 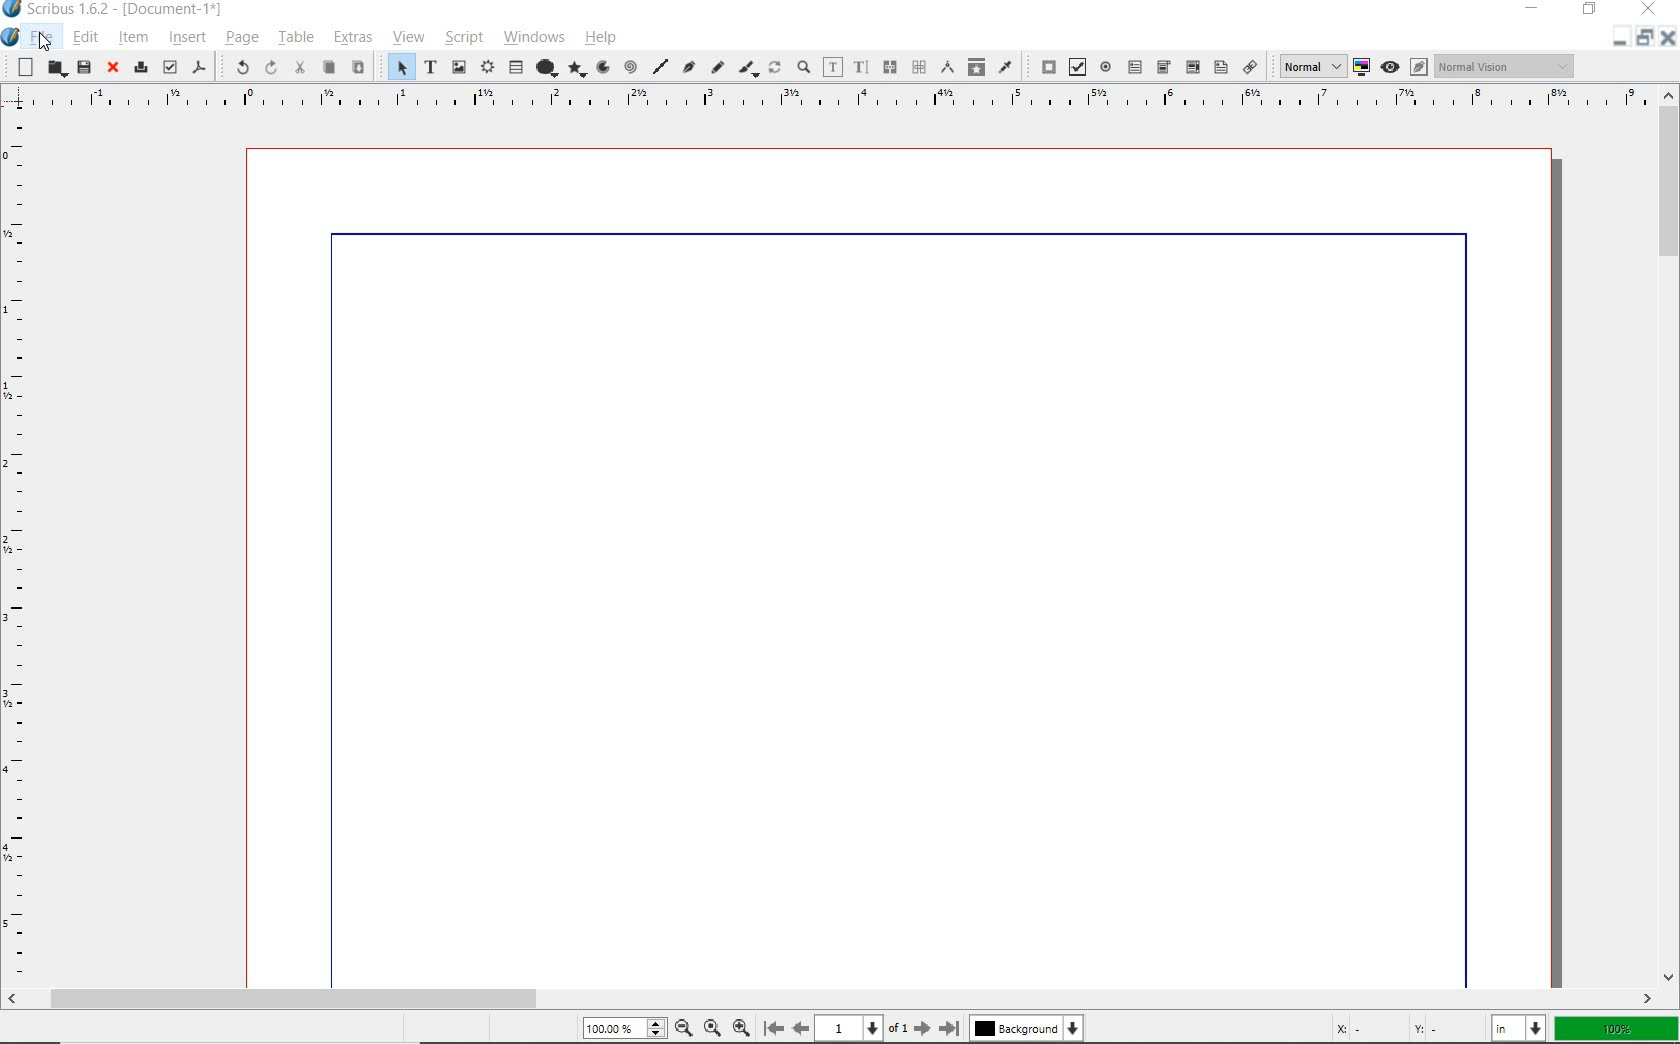 What do you see at coordinates (607, 66) in the screenshot?
I see `arc` at bounding box center [607, 66].